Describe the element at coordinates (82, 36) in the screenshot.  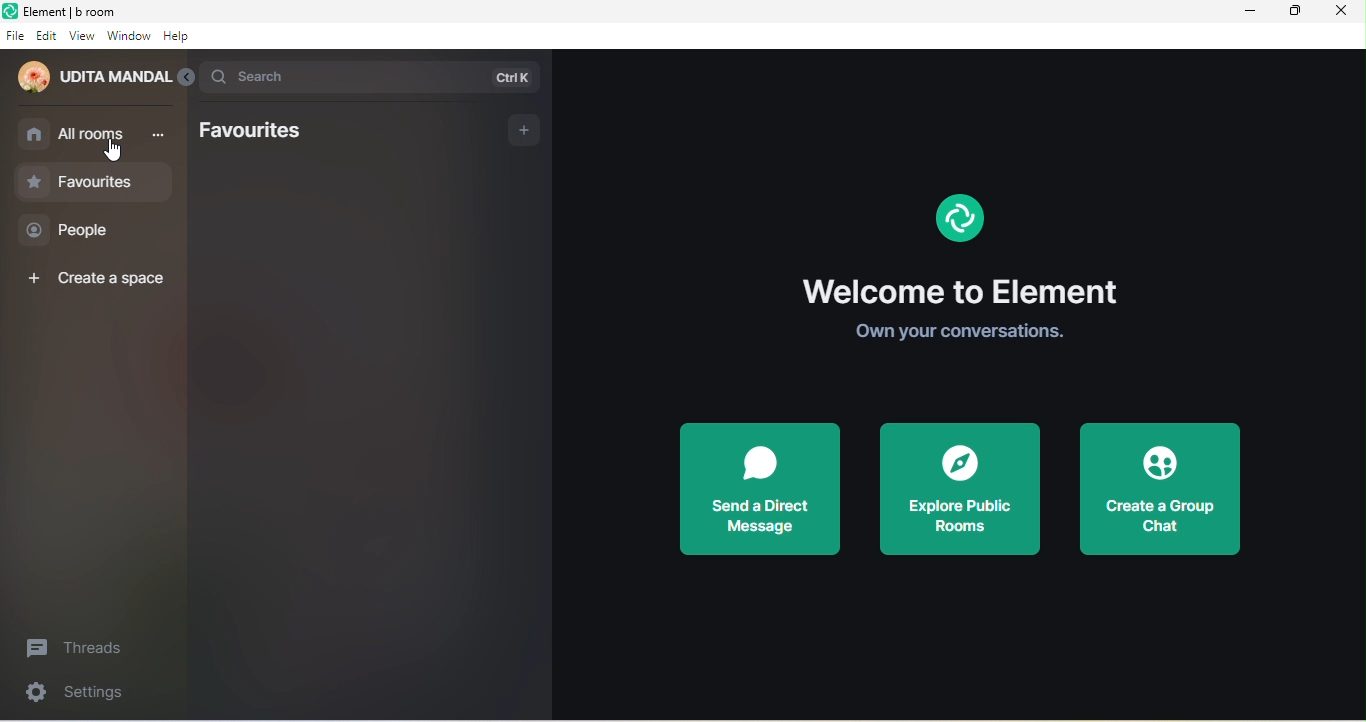
I see `view` at that location.